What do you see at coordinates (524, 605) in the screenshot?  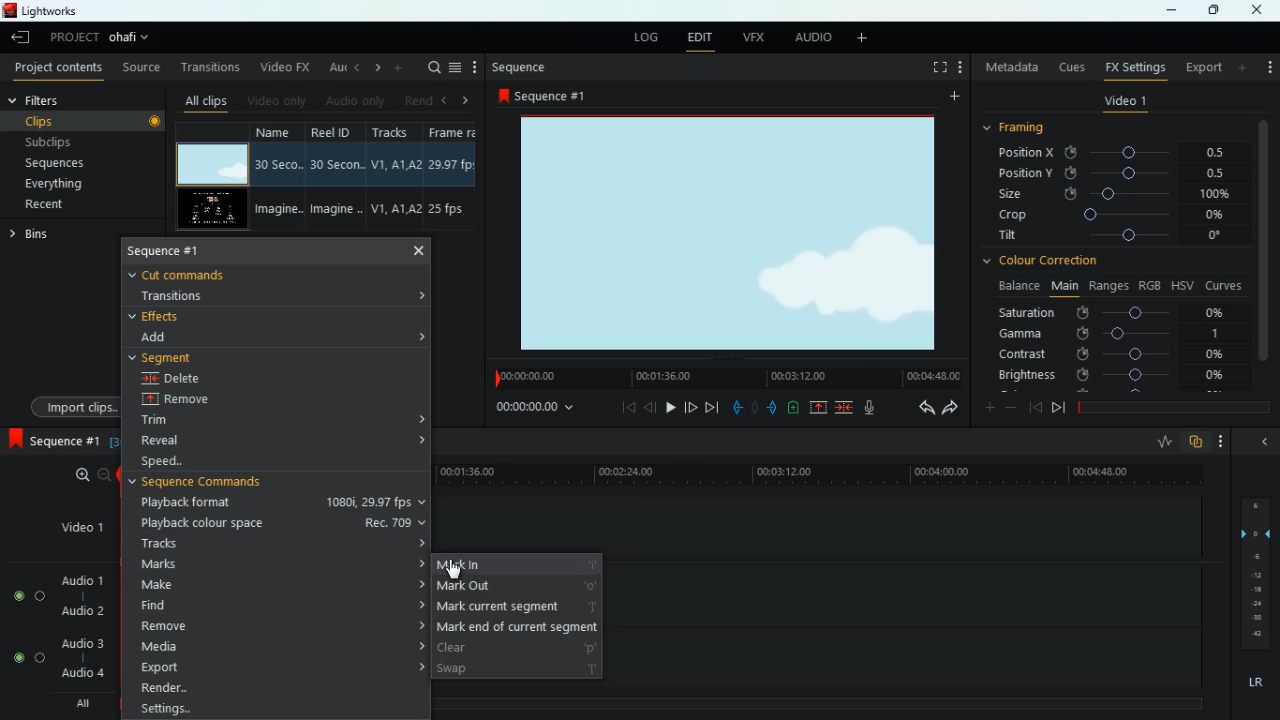 I see `mark current segment` at bounding box center [524, 605].